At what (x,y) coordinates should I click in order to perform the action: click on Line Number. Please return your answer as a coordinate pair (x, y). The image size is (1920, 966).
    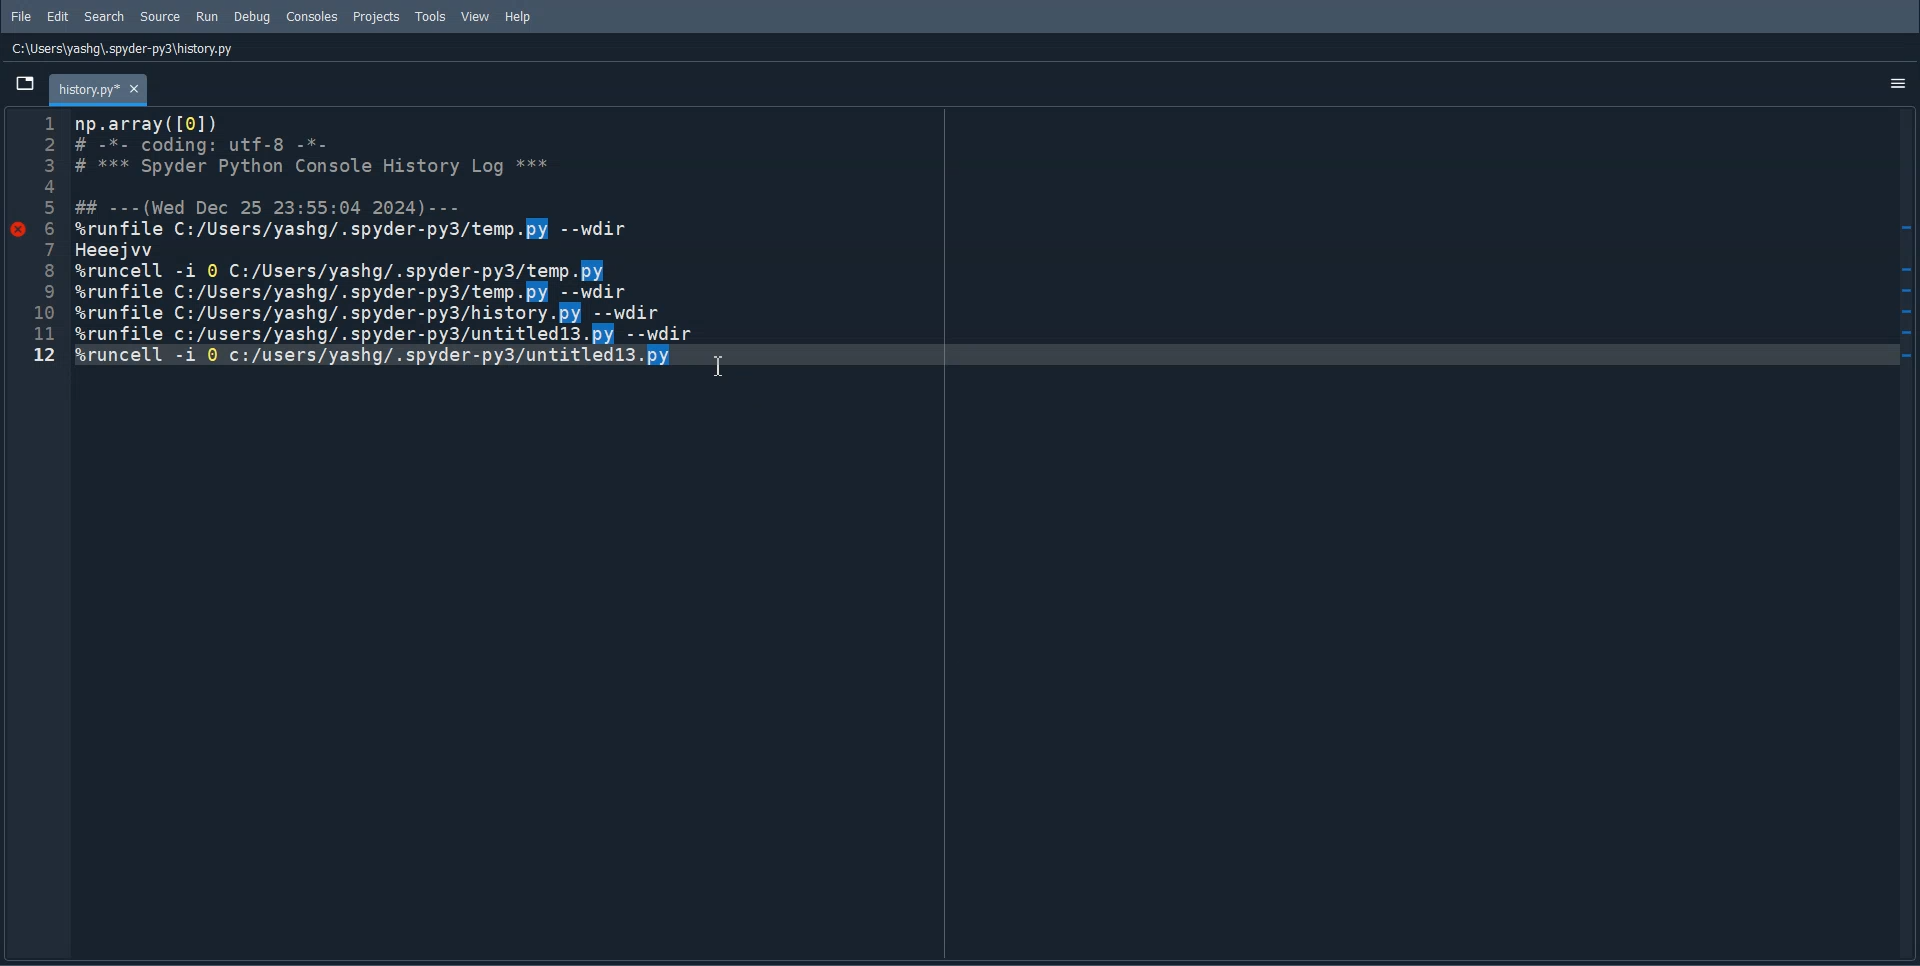
    Looking at the image, I should click on (41, 239).